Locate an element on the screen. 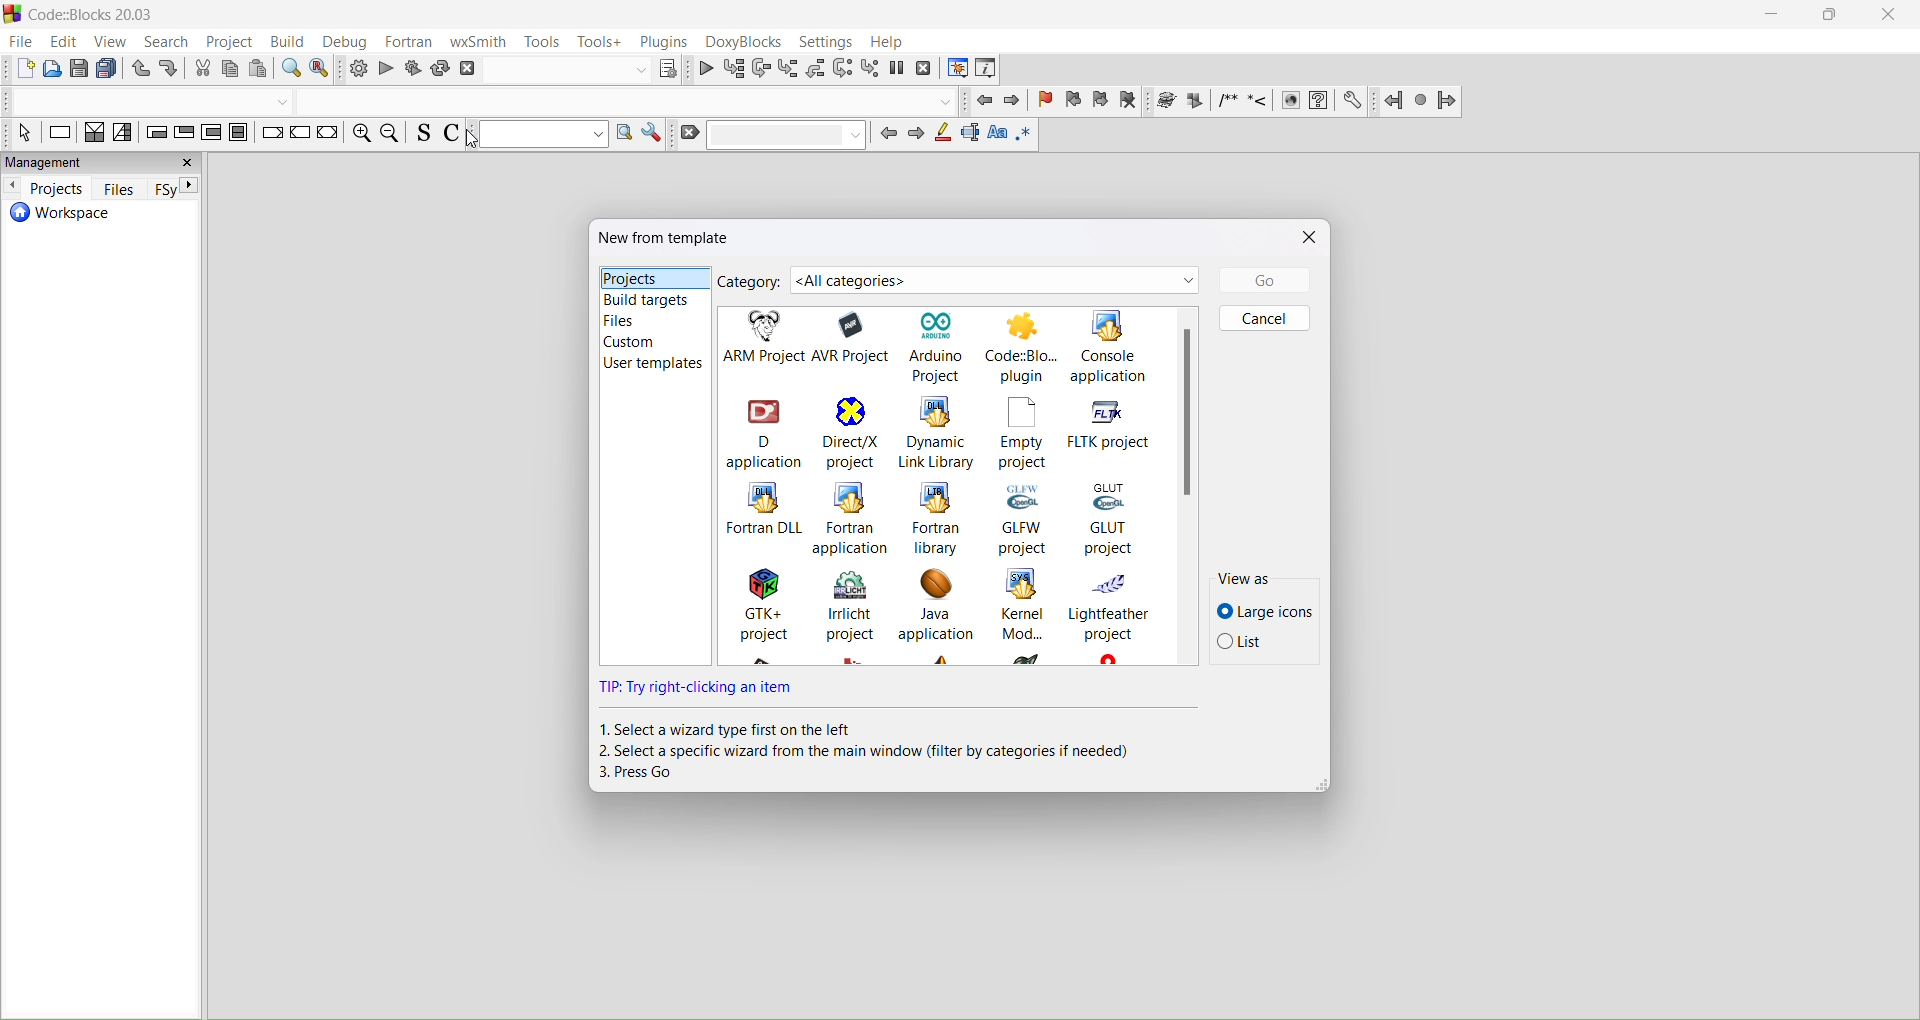  plugins is located at coordinates (666, 41).